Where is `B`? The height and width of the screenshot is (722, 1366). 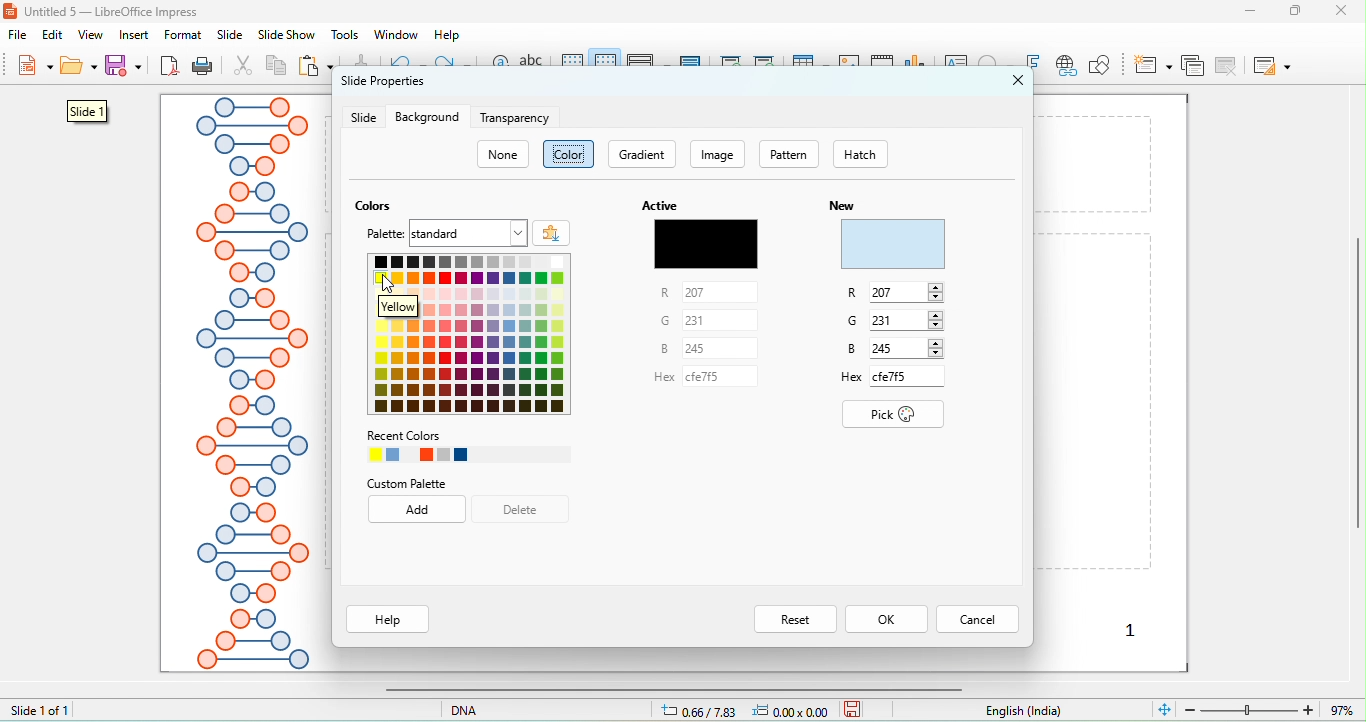
B is located at coordinates (693, 348).